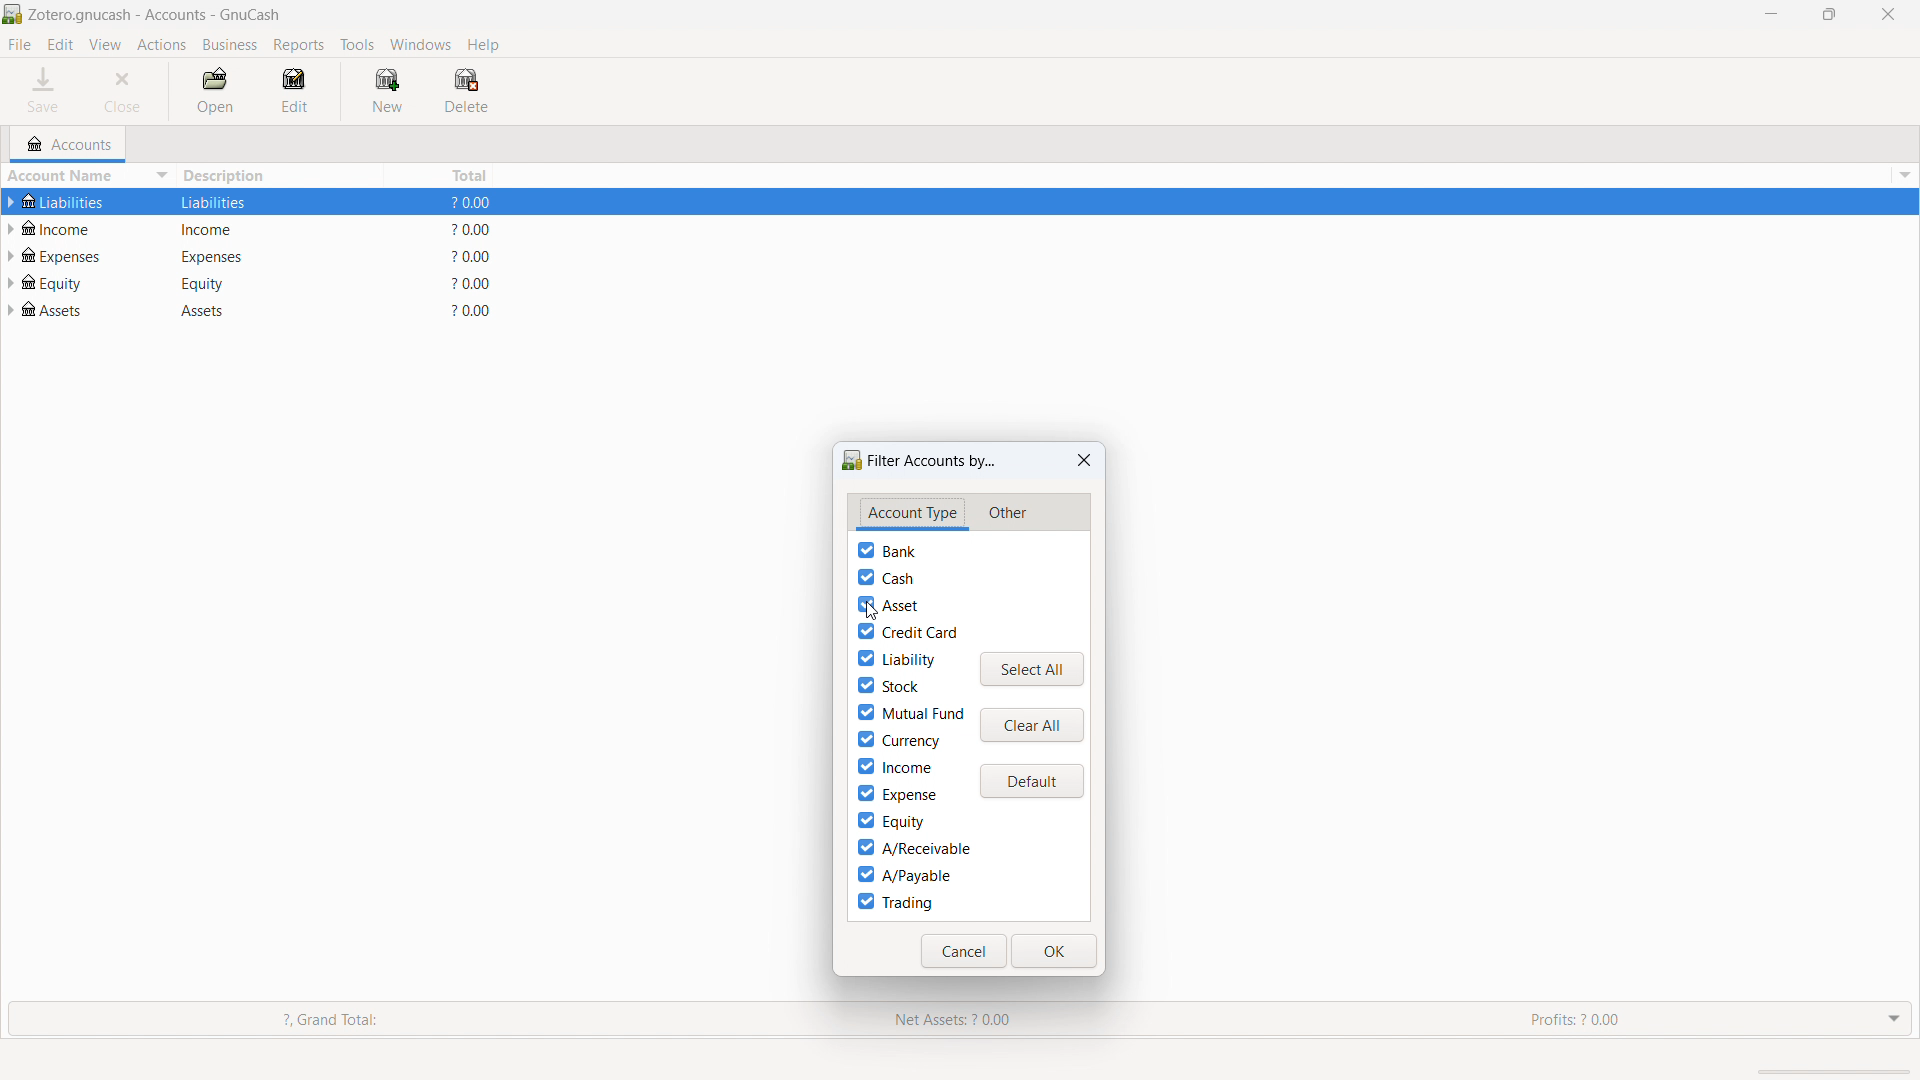 The width and height of the screenshot is (1920, 1080). What do you see at coordinates (1902, 175) in the screenshot?
I see `options` at bounding box center [1902, 175].